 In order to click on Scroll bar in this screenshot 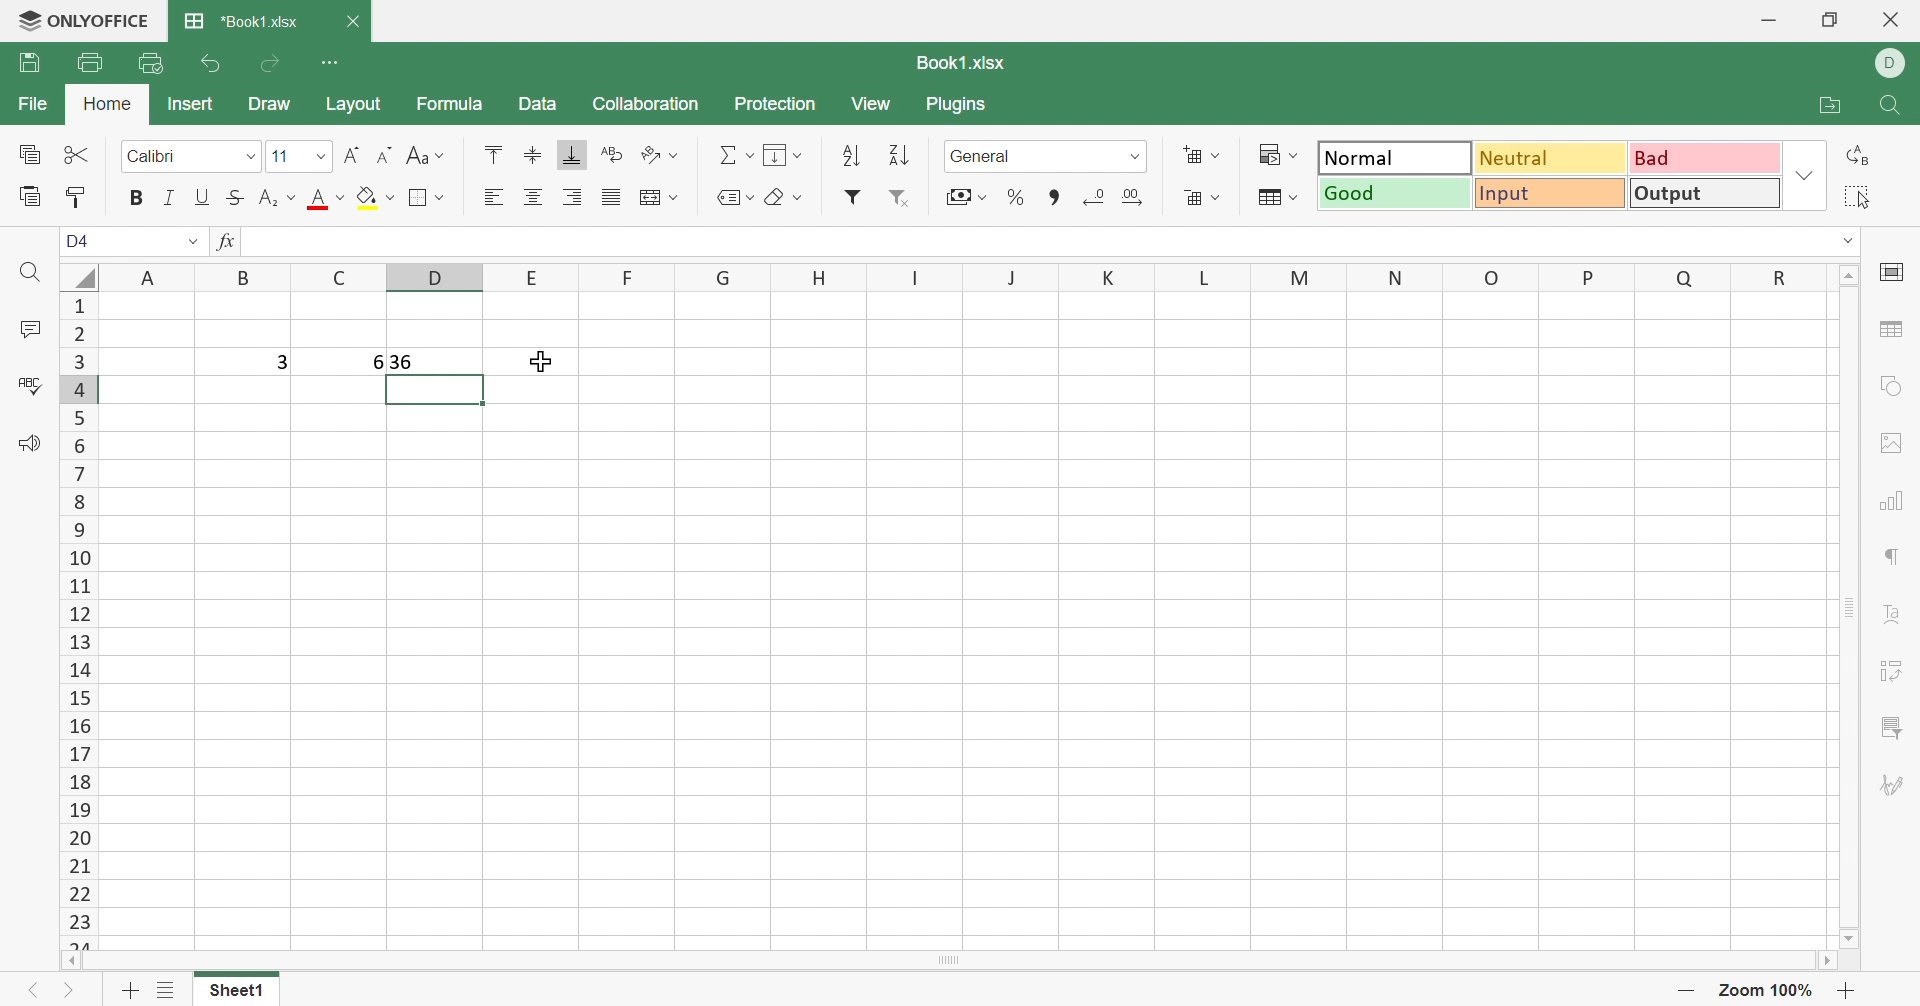, I will do `click(1852, 606)`.